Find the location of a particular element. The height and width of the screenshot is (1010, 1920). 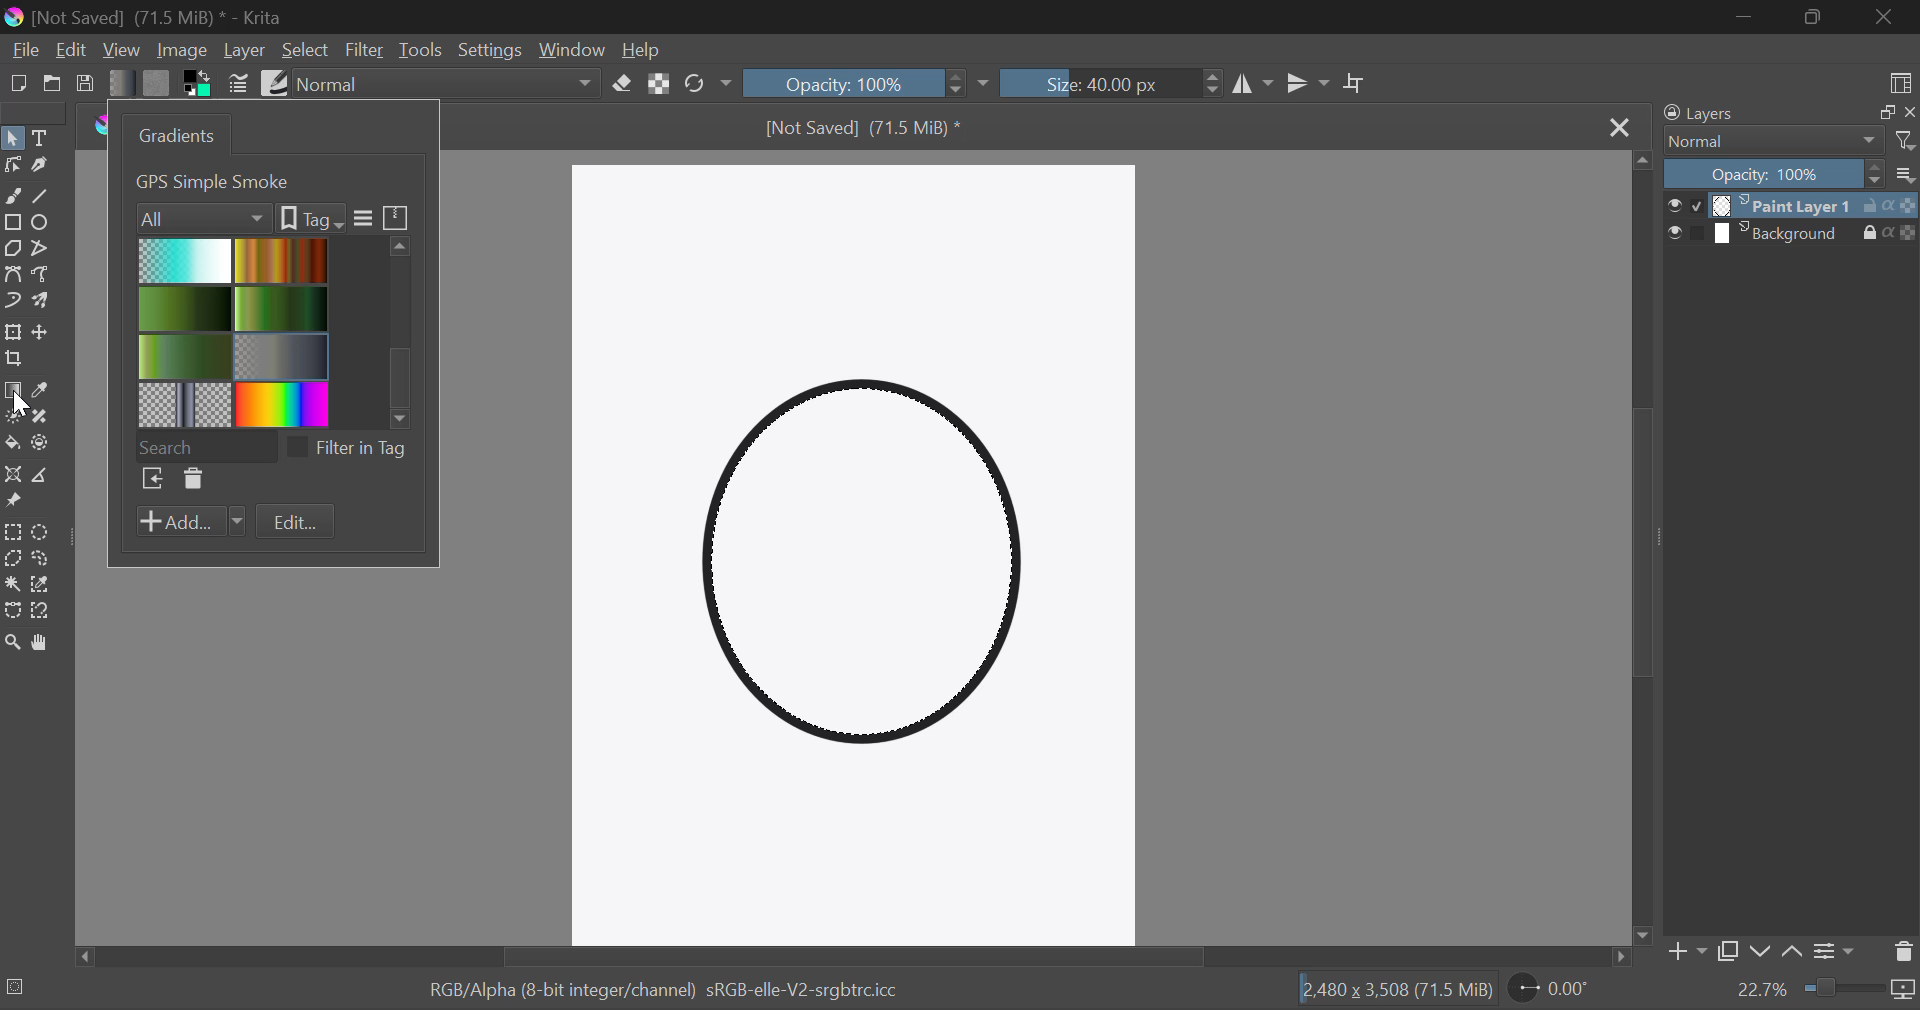

Gradient Fill is located at coordinates (13, 391).